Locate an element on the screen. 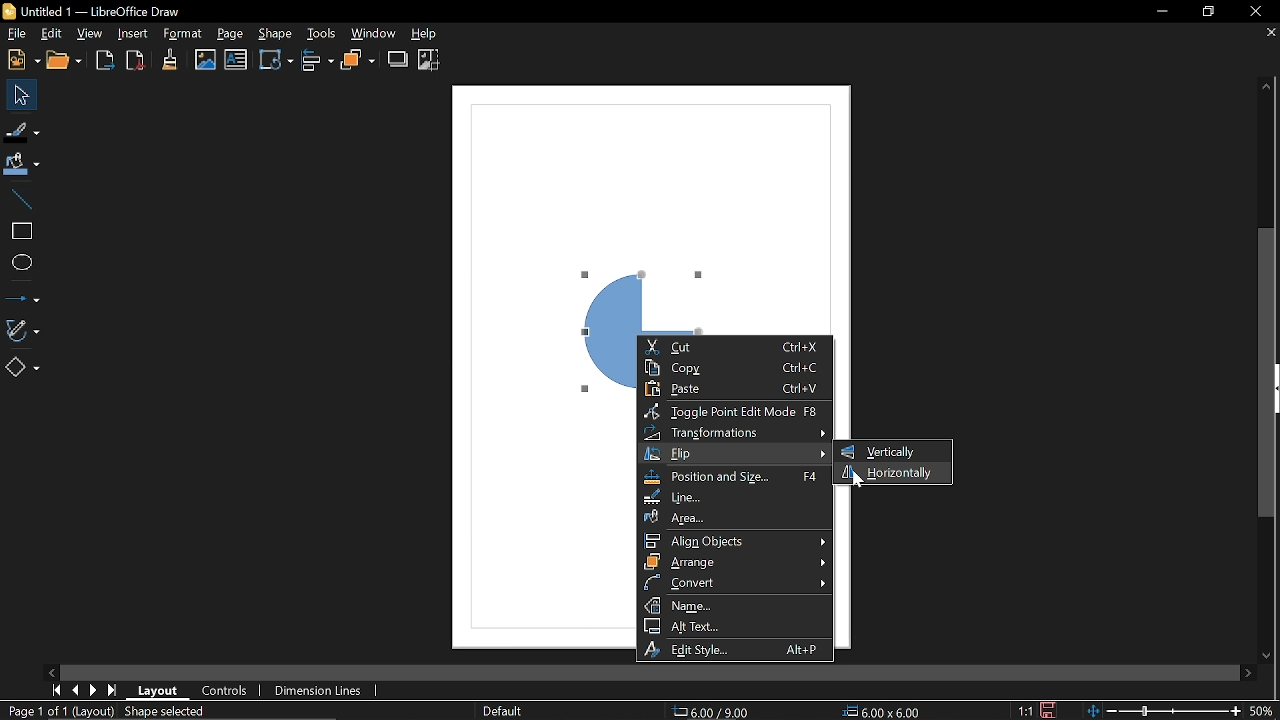 Image resolution: width=1280 pixels, height=720 pixels. Open is located at coordinates (66, 61).